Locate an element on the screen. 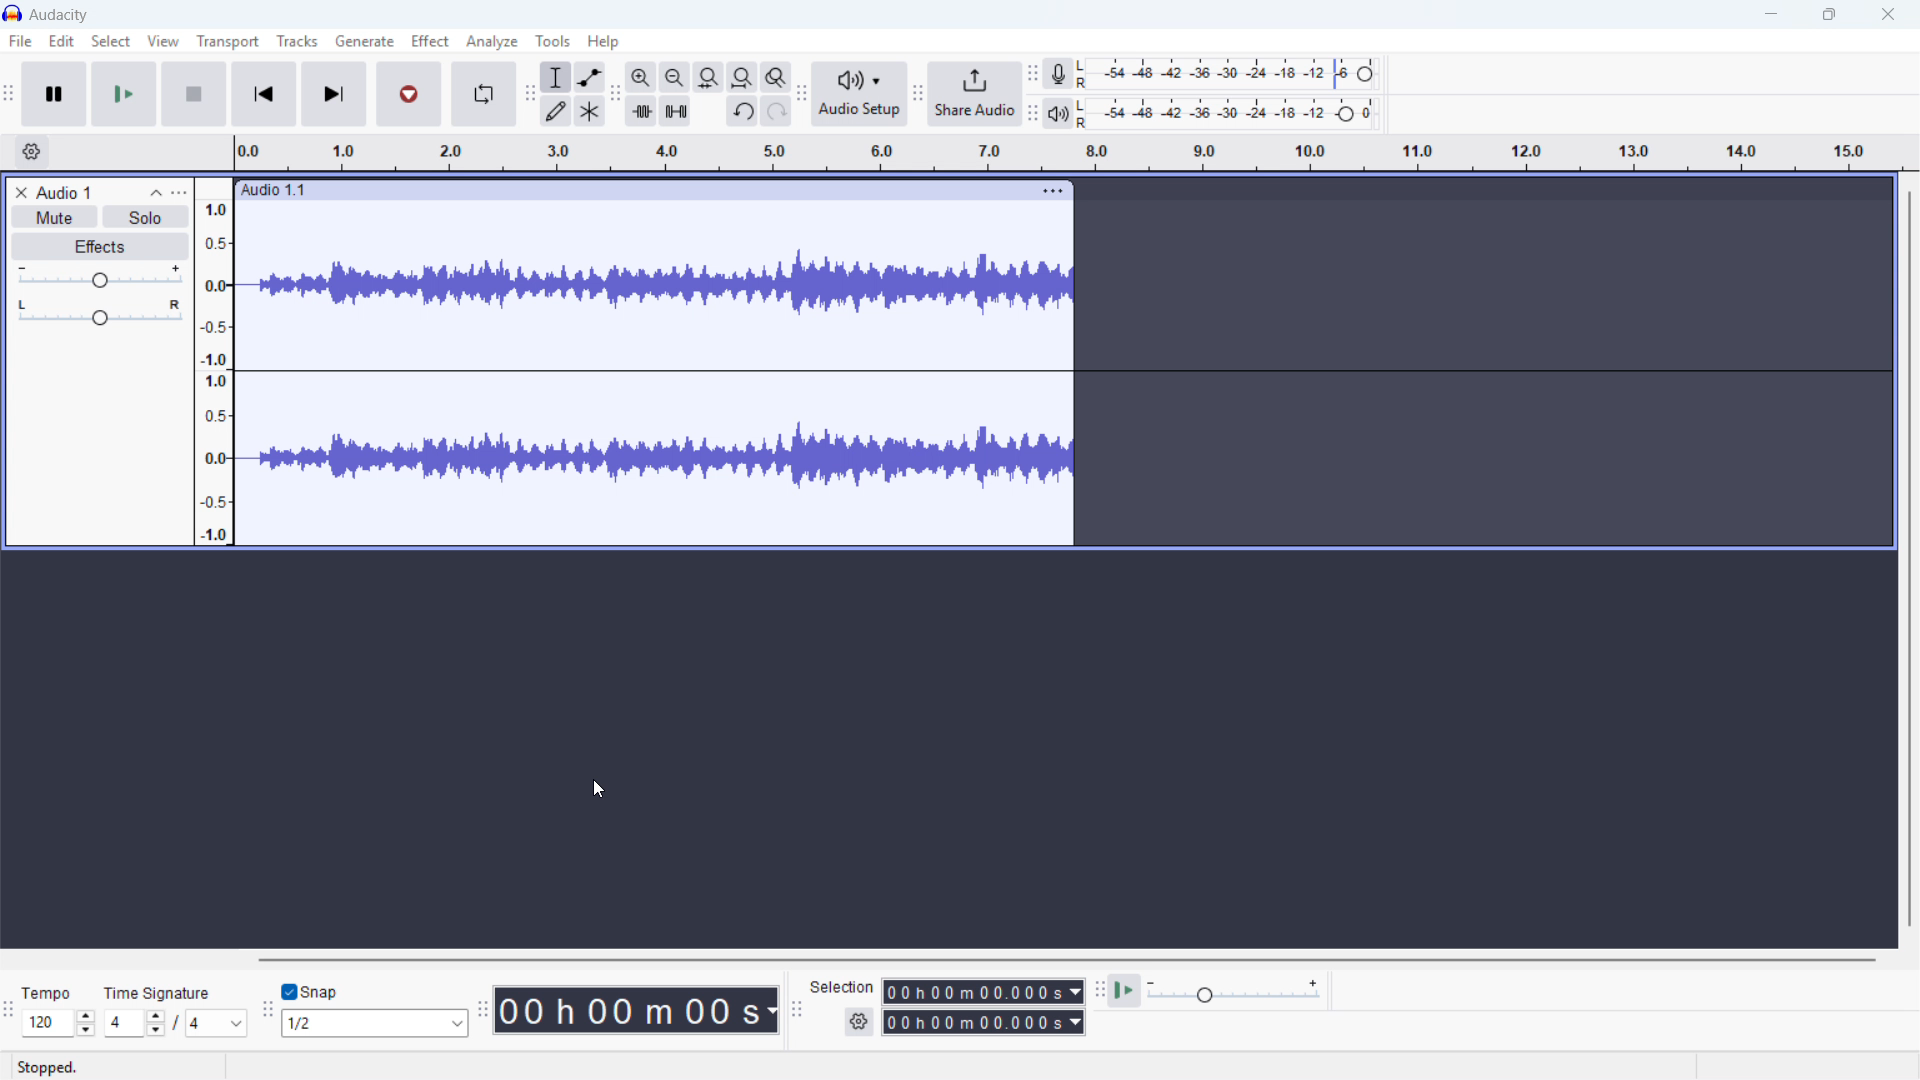 This screenshot has width=1920, height=1080. stop  is located at coordinates (194, 94).